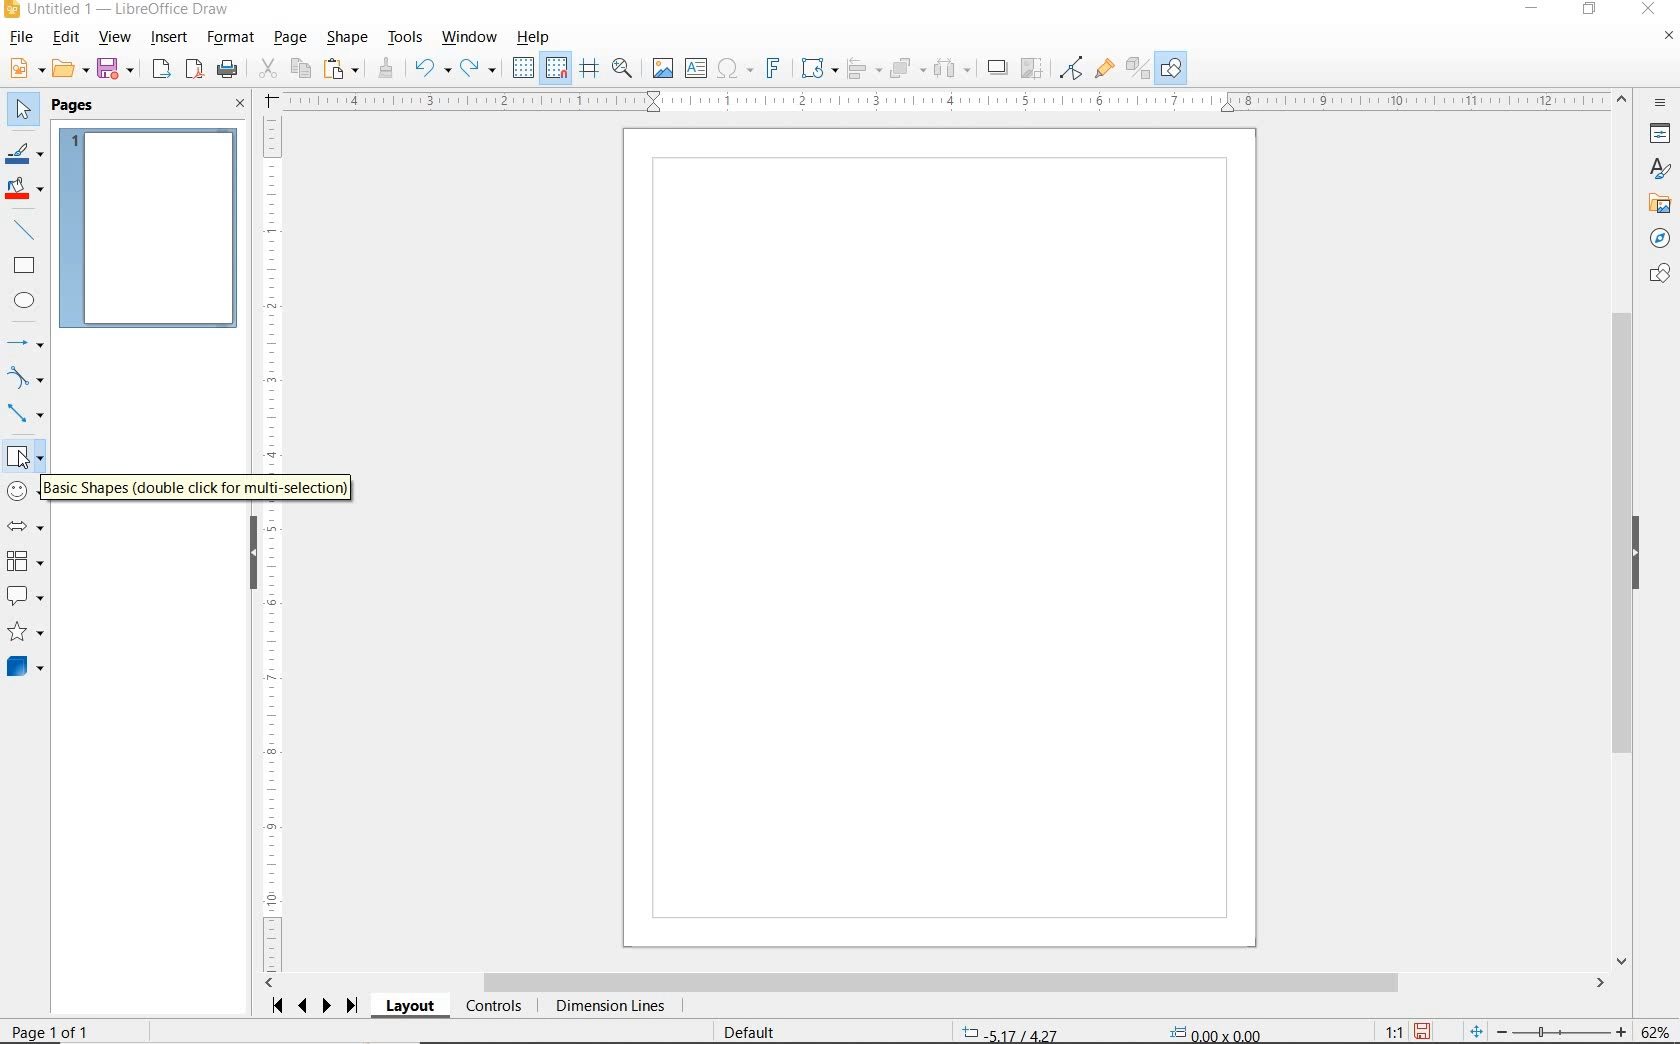 Image resolution: width=1680 pixels, height=1044 pixels. I want to click on PAGE 1, so click(149, 227).